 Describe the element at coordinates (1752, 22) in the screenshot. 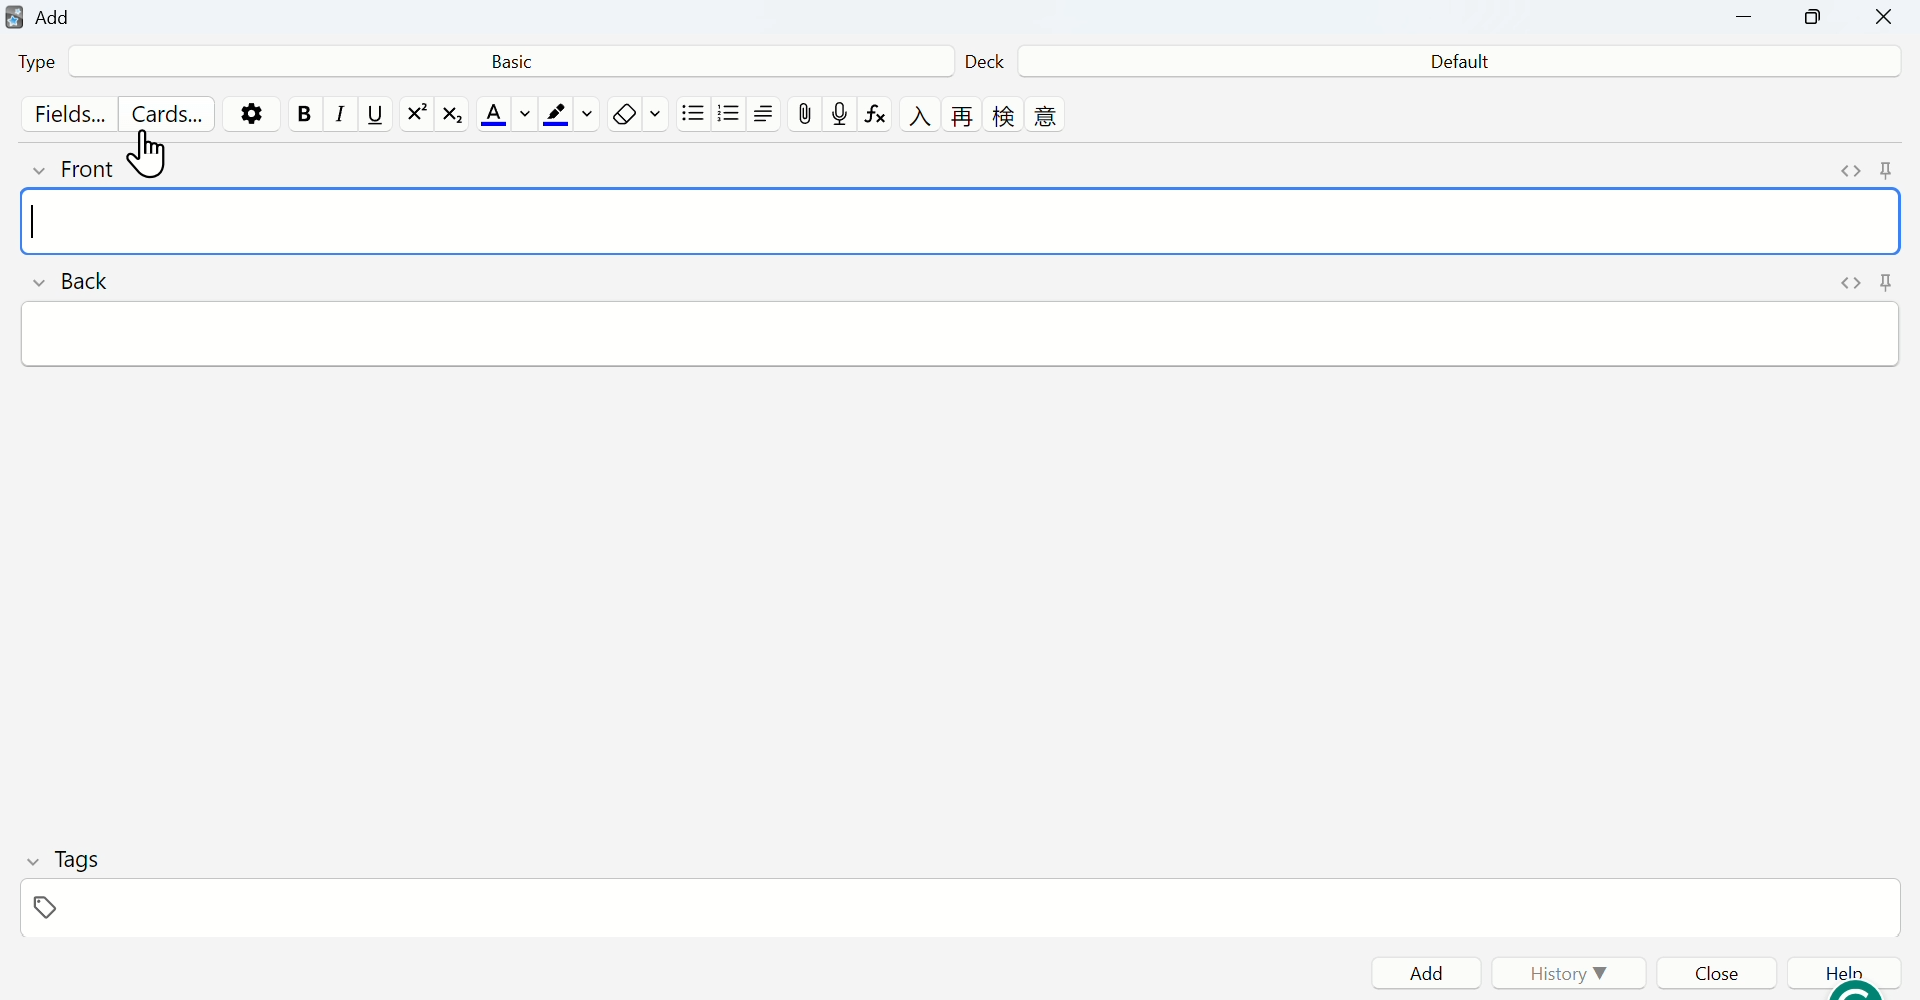

I see `Minimize` at that location.